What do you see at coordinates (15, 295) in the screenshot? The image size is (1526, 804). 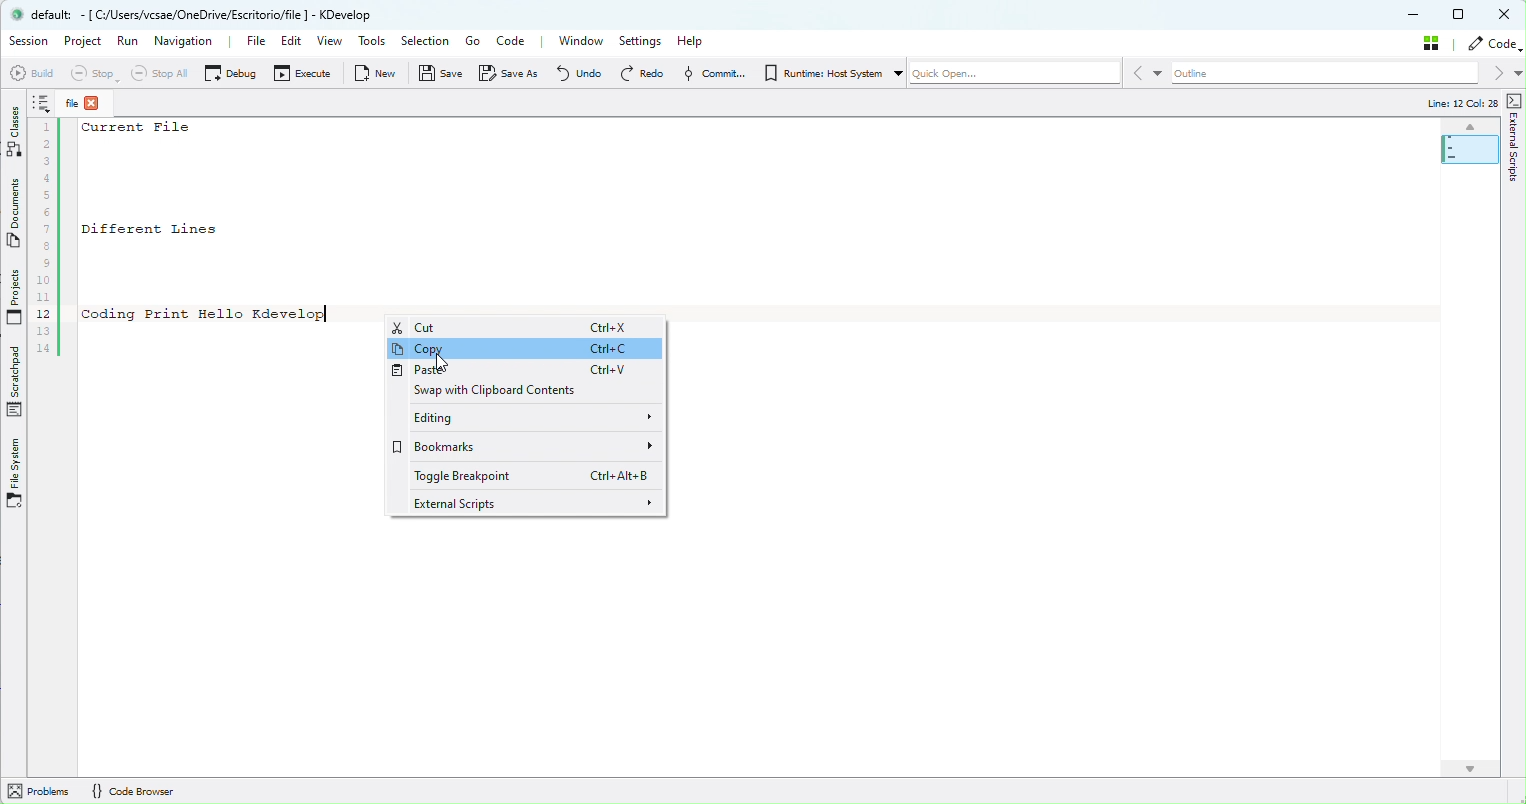 I see `projects` at bounding box center [15, 295].